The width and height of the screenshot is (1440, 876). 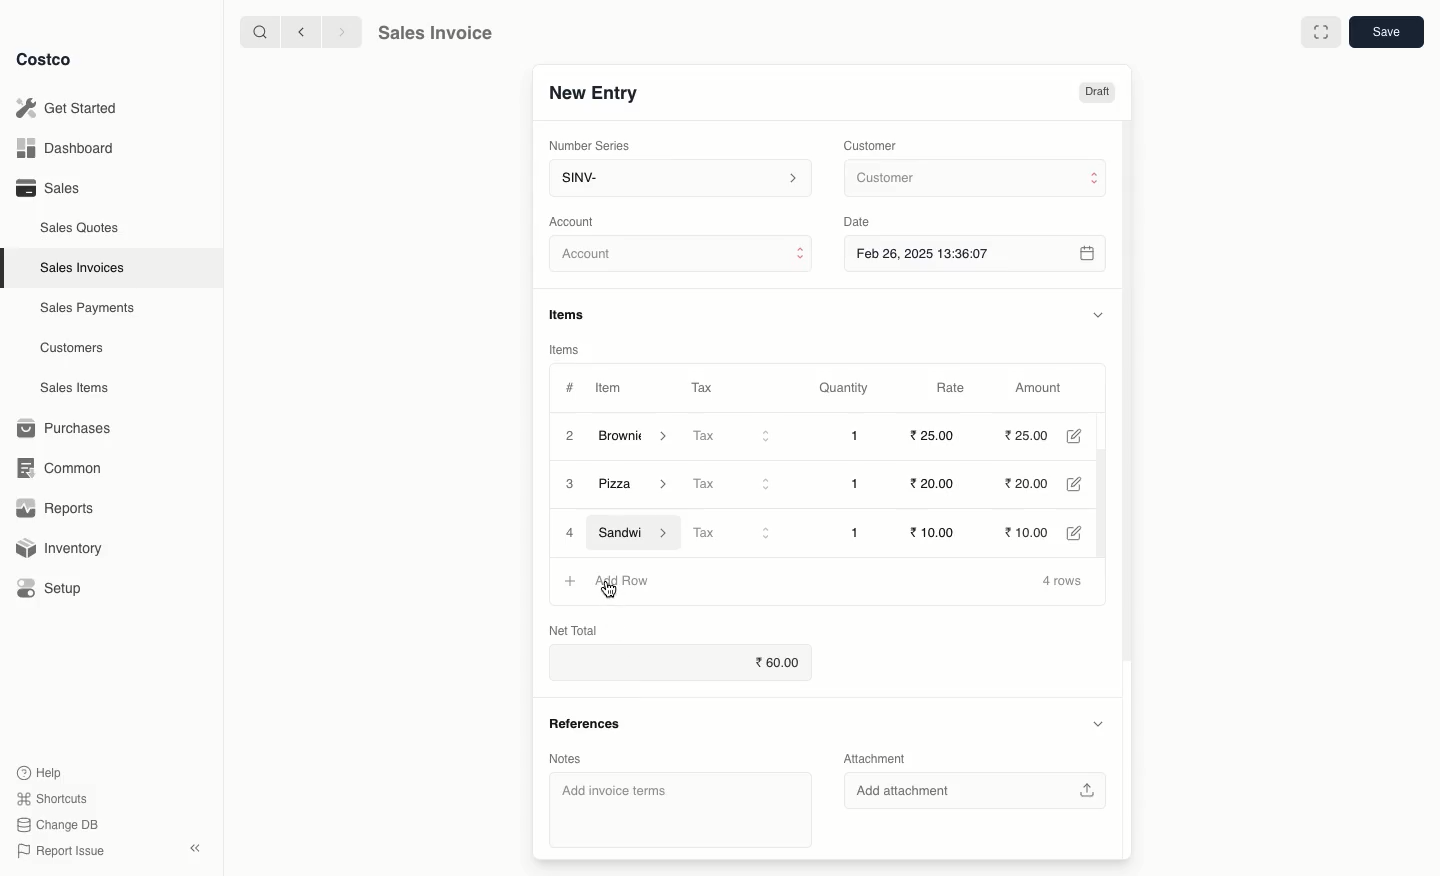 What do you see at coordinates (574, 314) in the screenshot?
I see `Items` at bounding box center [574, 314].